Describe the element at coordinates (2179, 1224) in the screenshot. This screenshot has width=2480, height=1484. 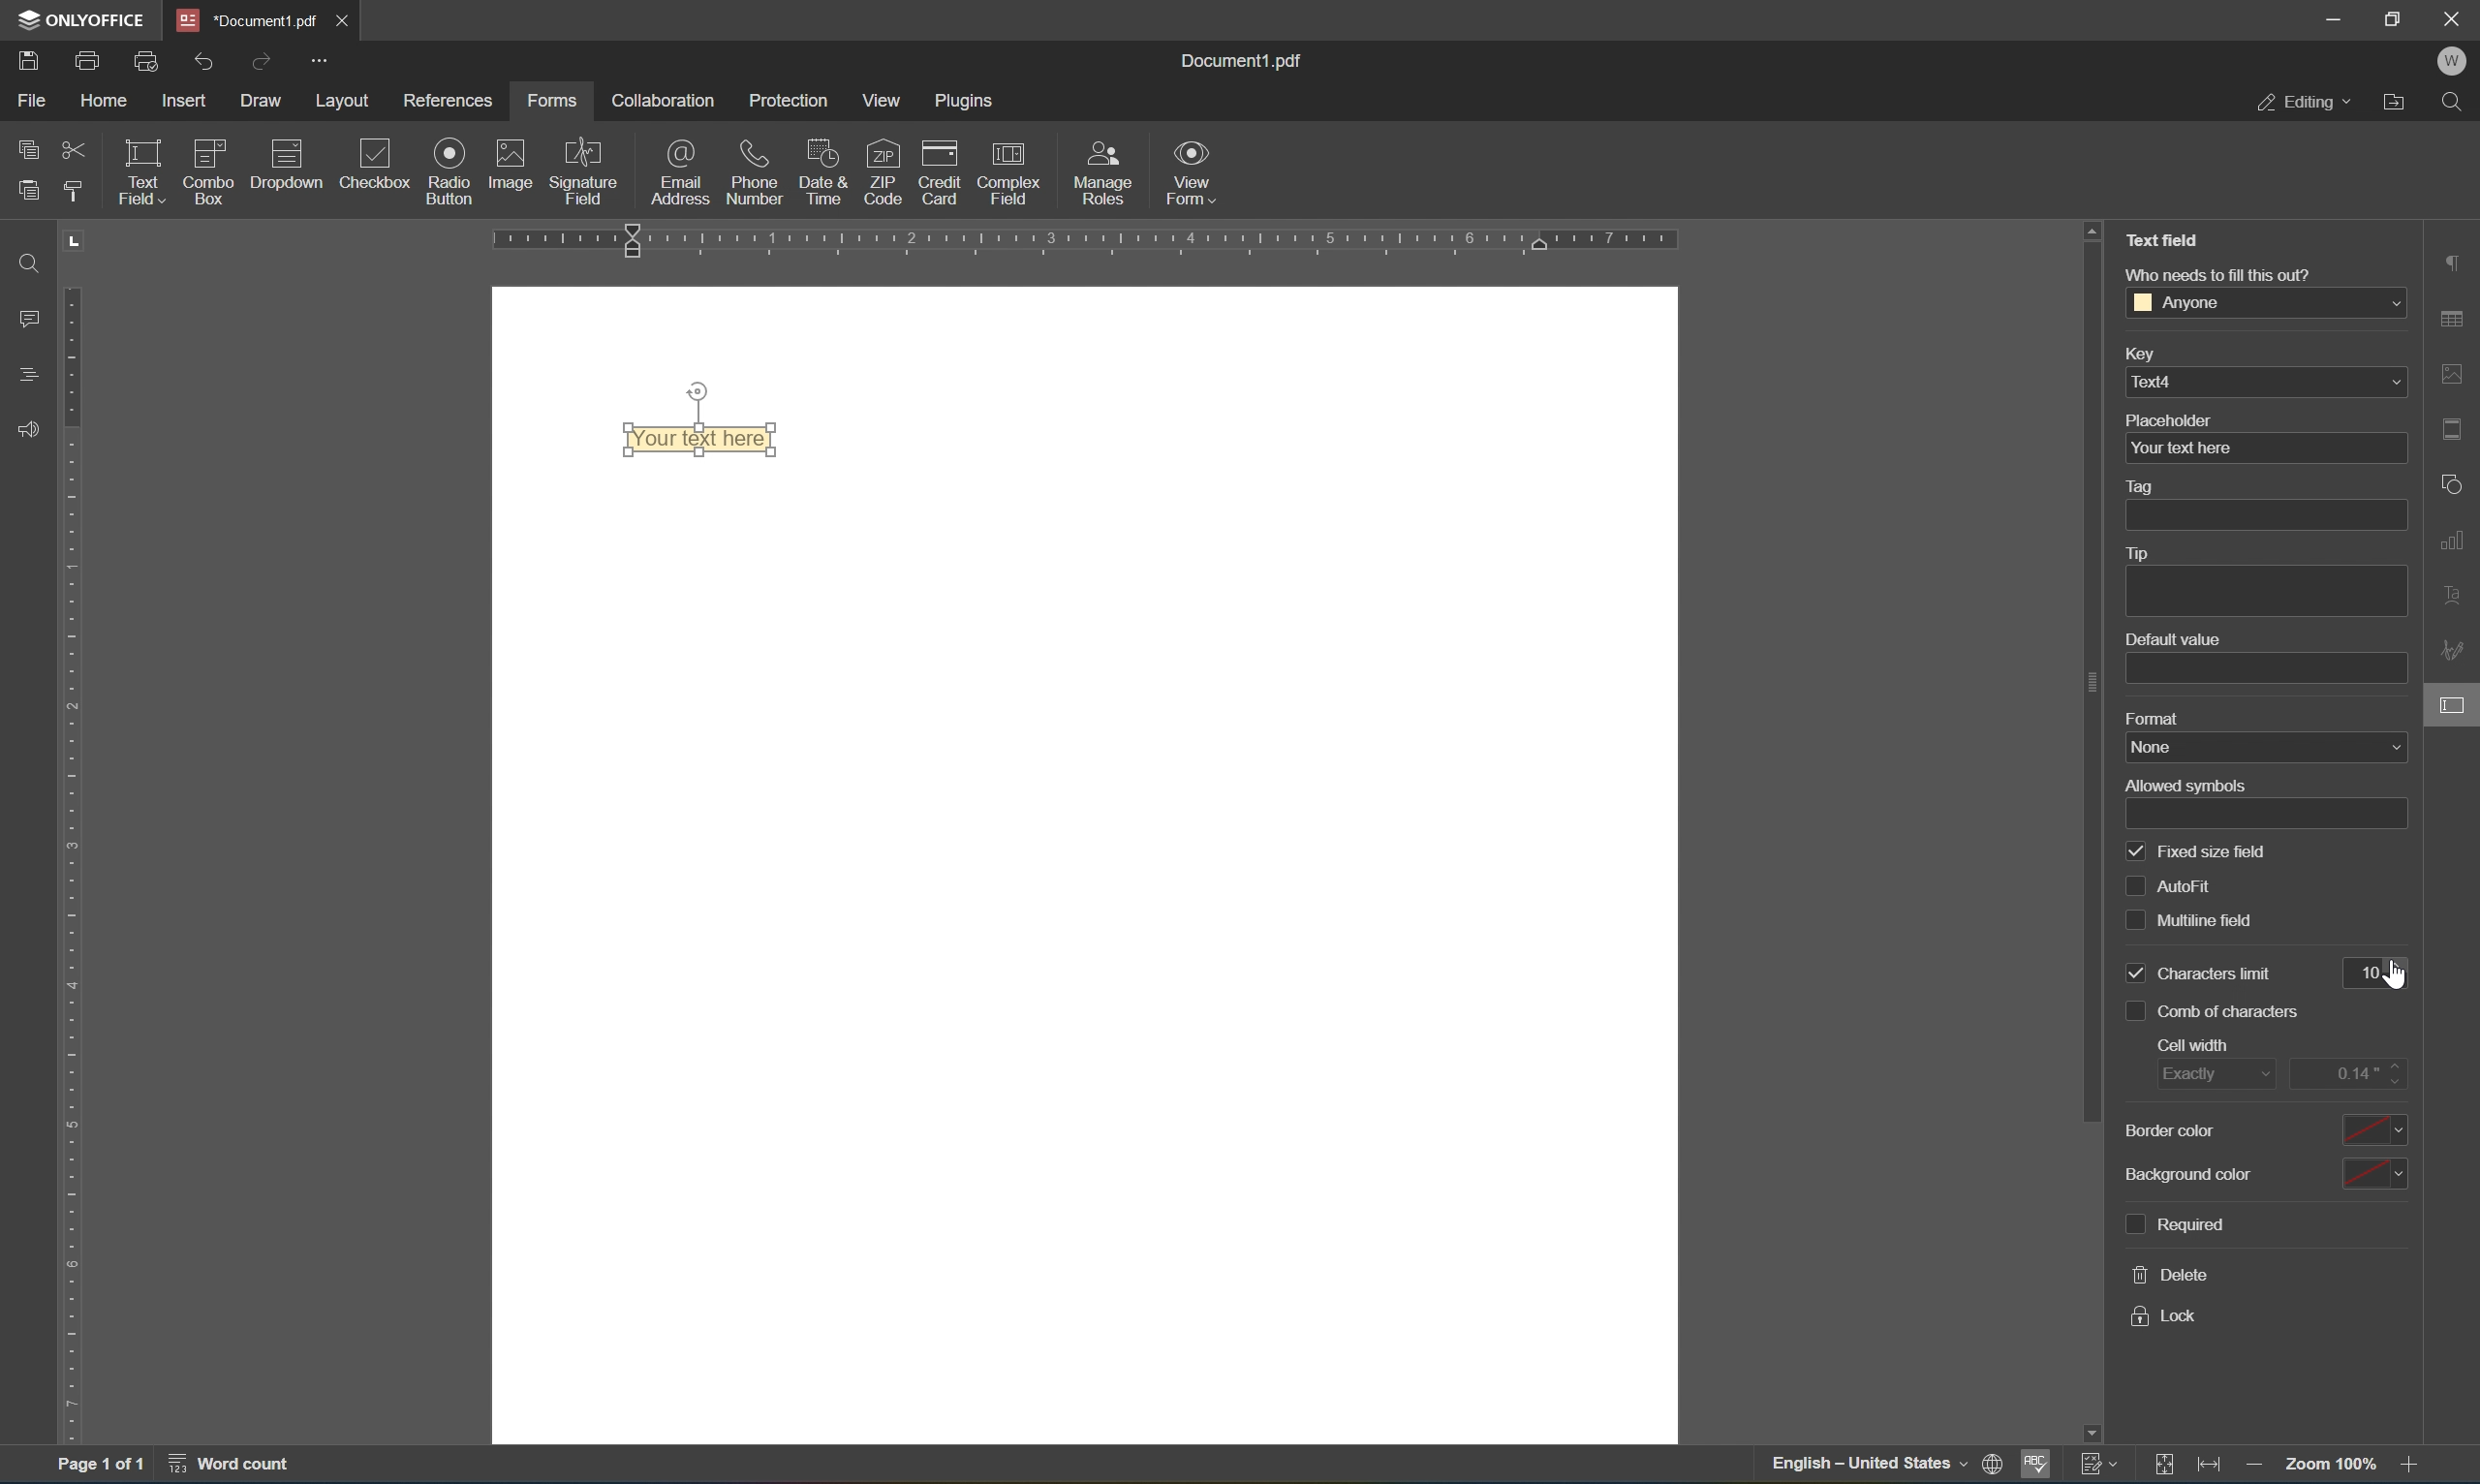
I see `required` at that location.